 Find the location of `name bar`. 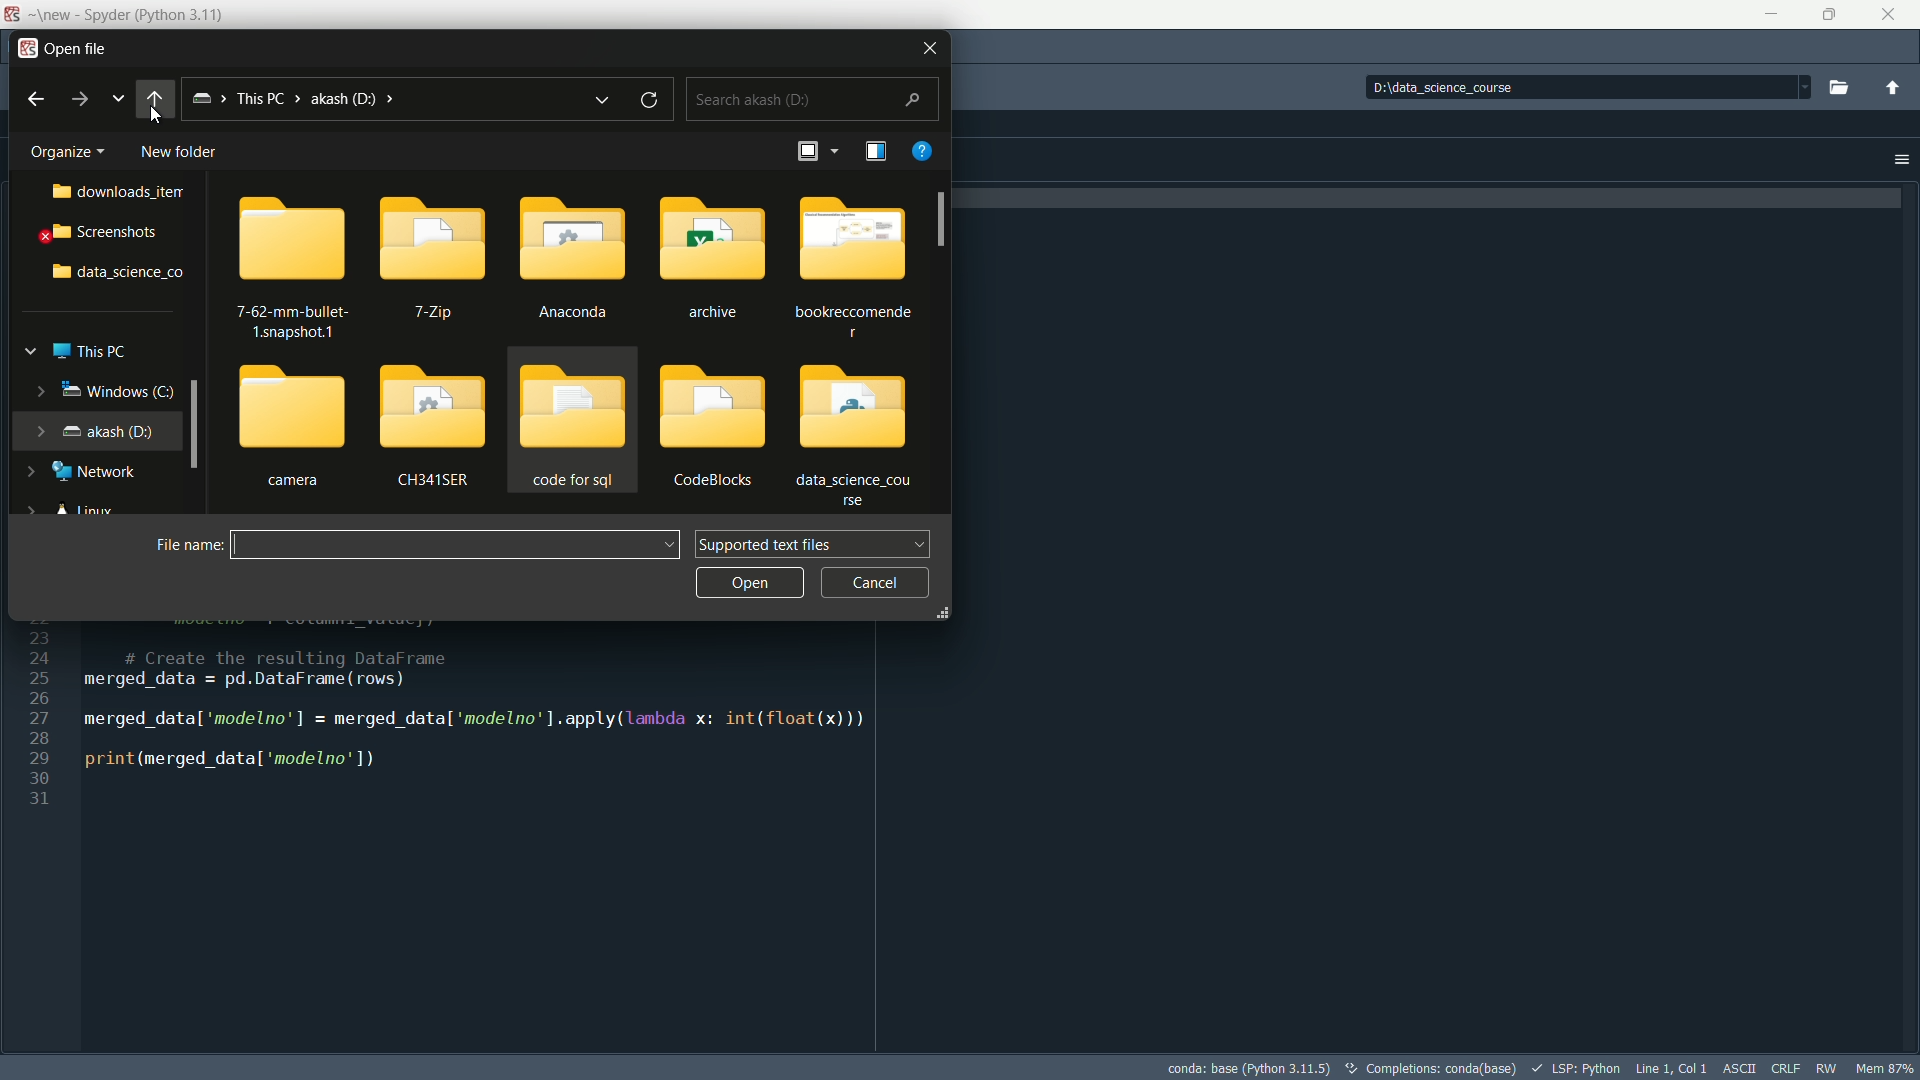

name bar is located at coordinates (442, 546).